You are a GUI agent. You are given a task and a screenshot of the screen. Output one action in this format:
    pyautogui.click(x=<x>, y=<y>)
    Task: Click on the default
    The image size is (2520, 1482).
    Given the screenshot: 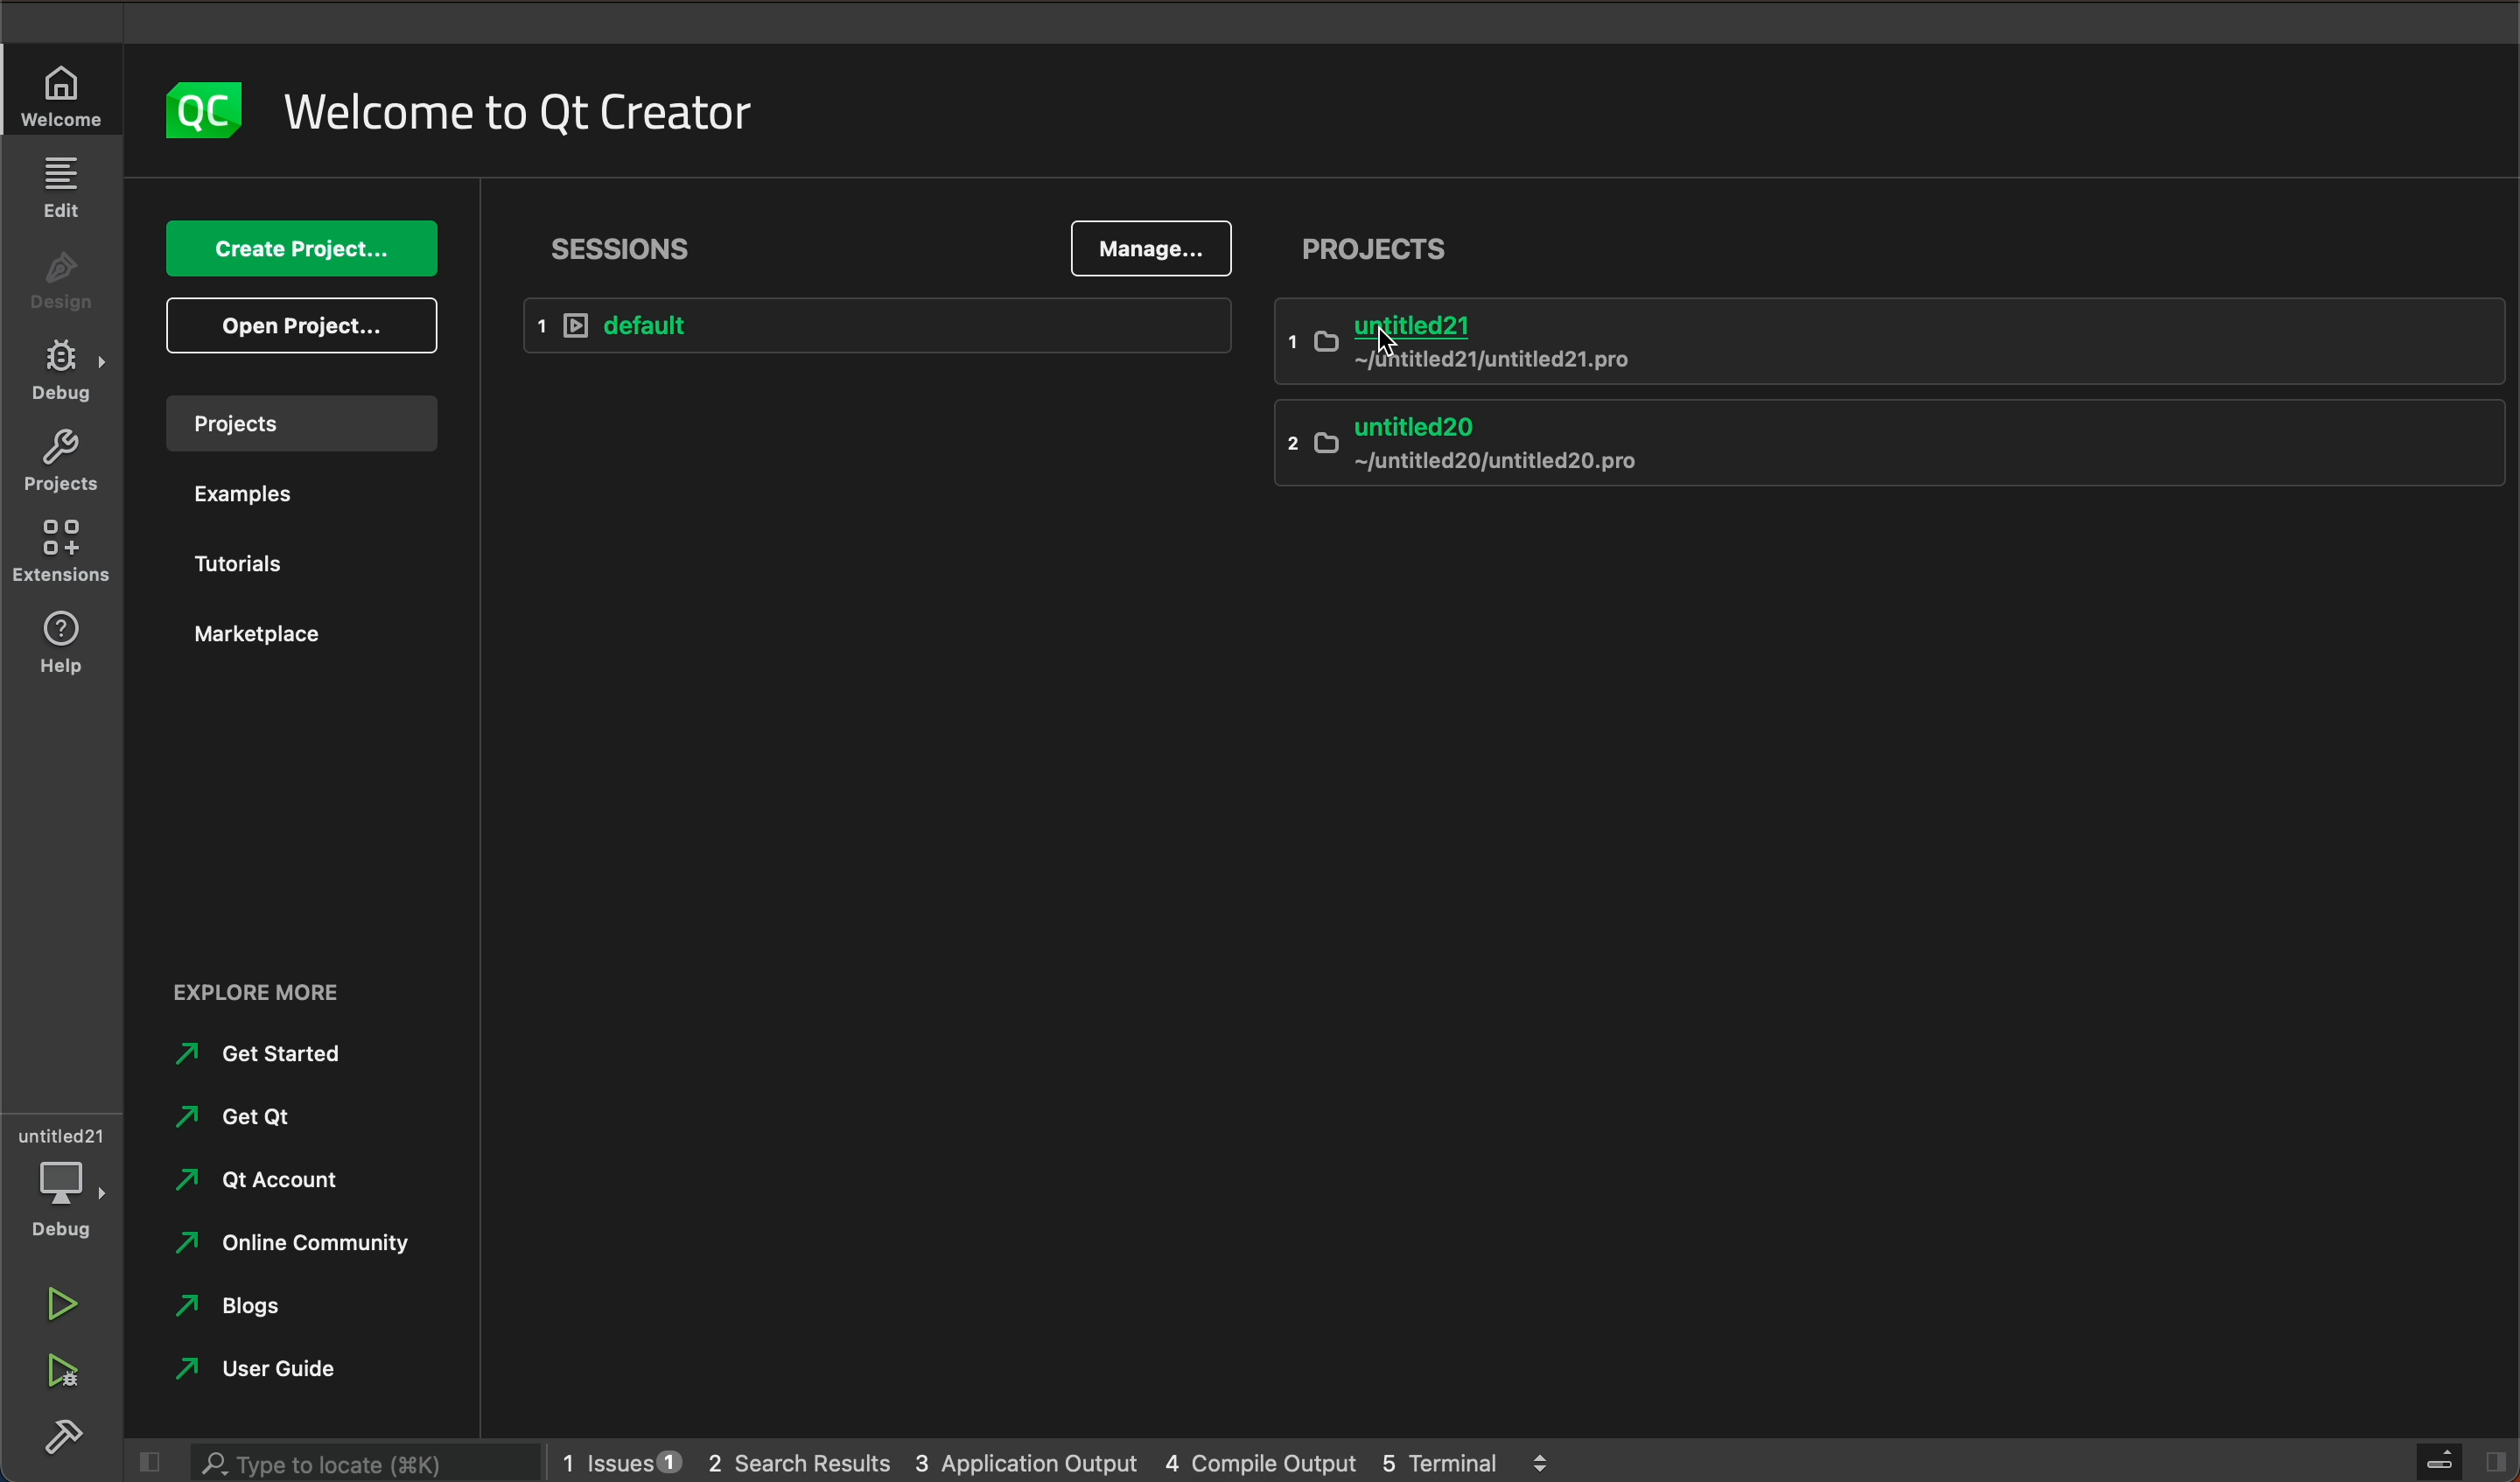 What is the action you would take?
    pyautogui.click(x=884, y=325)
    